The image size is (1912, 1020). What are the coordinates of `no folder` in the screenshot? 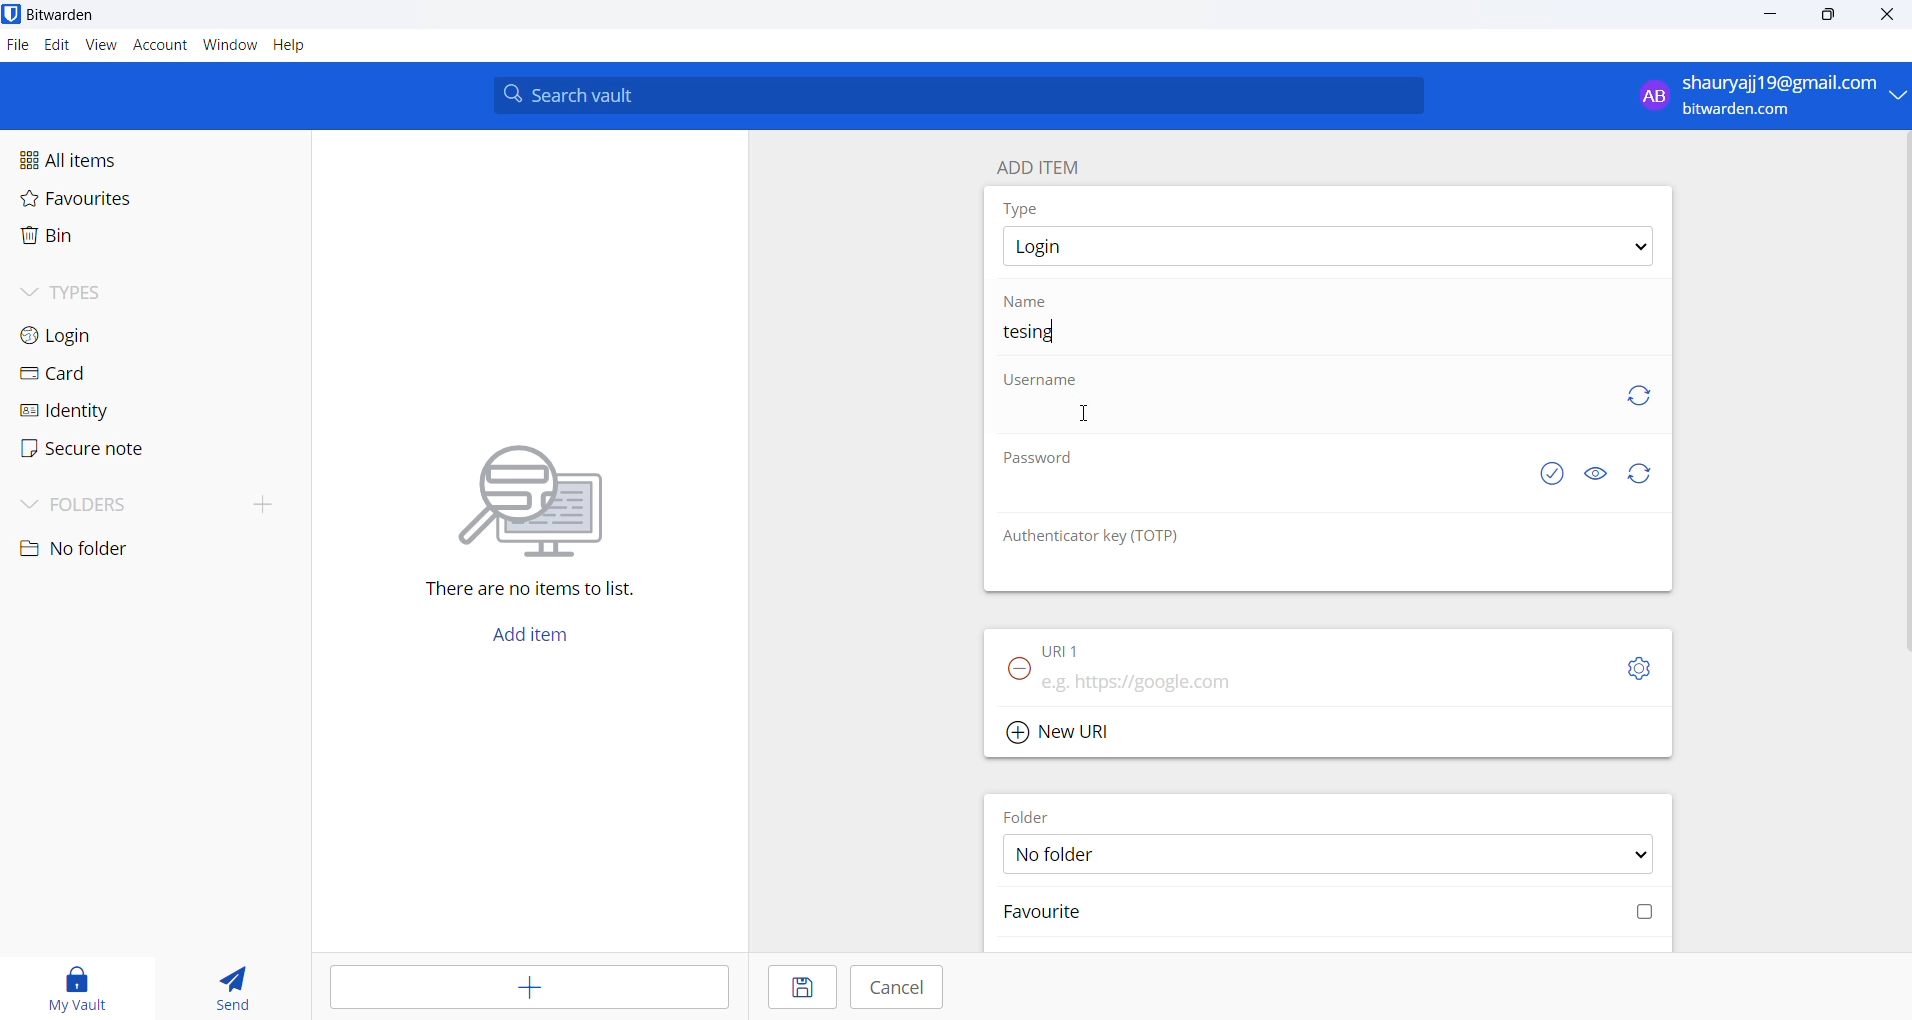 It's located at (136, 549).